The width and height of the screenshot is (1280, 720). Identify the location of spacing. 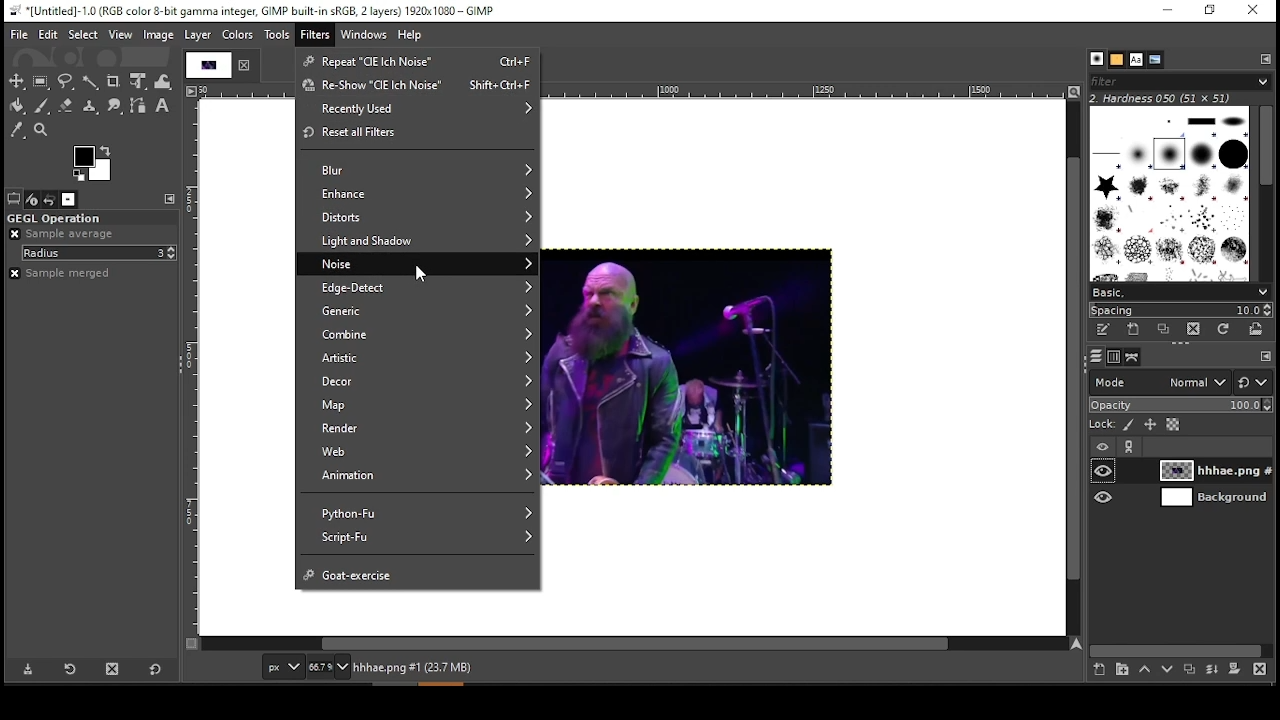
(1185, 311).